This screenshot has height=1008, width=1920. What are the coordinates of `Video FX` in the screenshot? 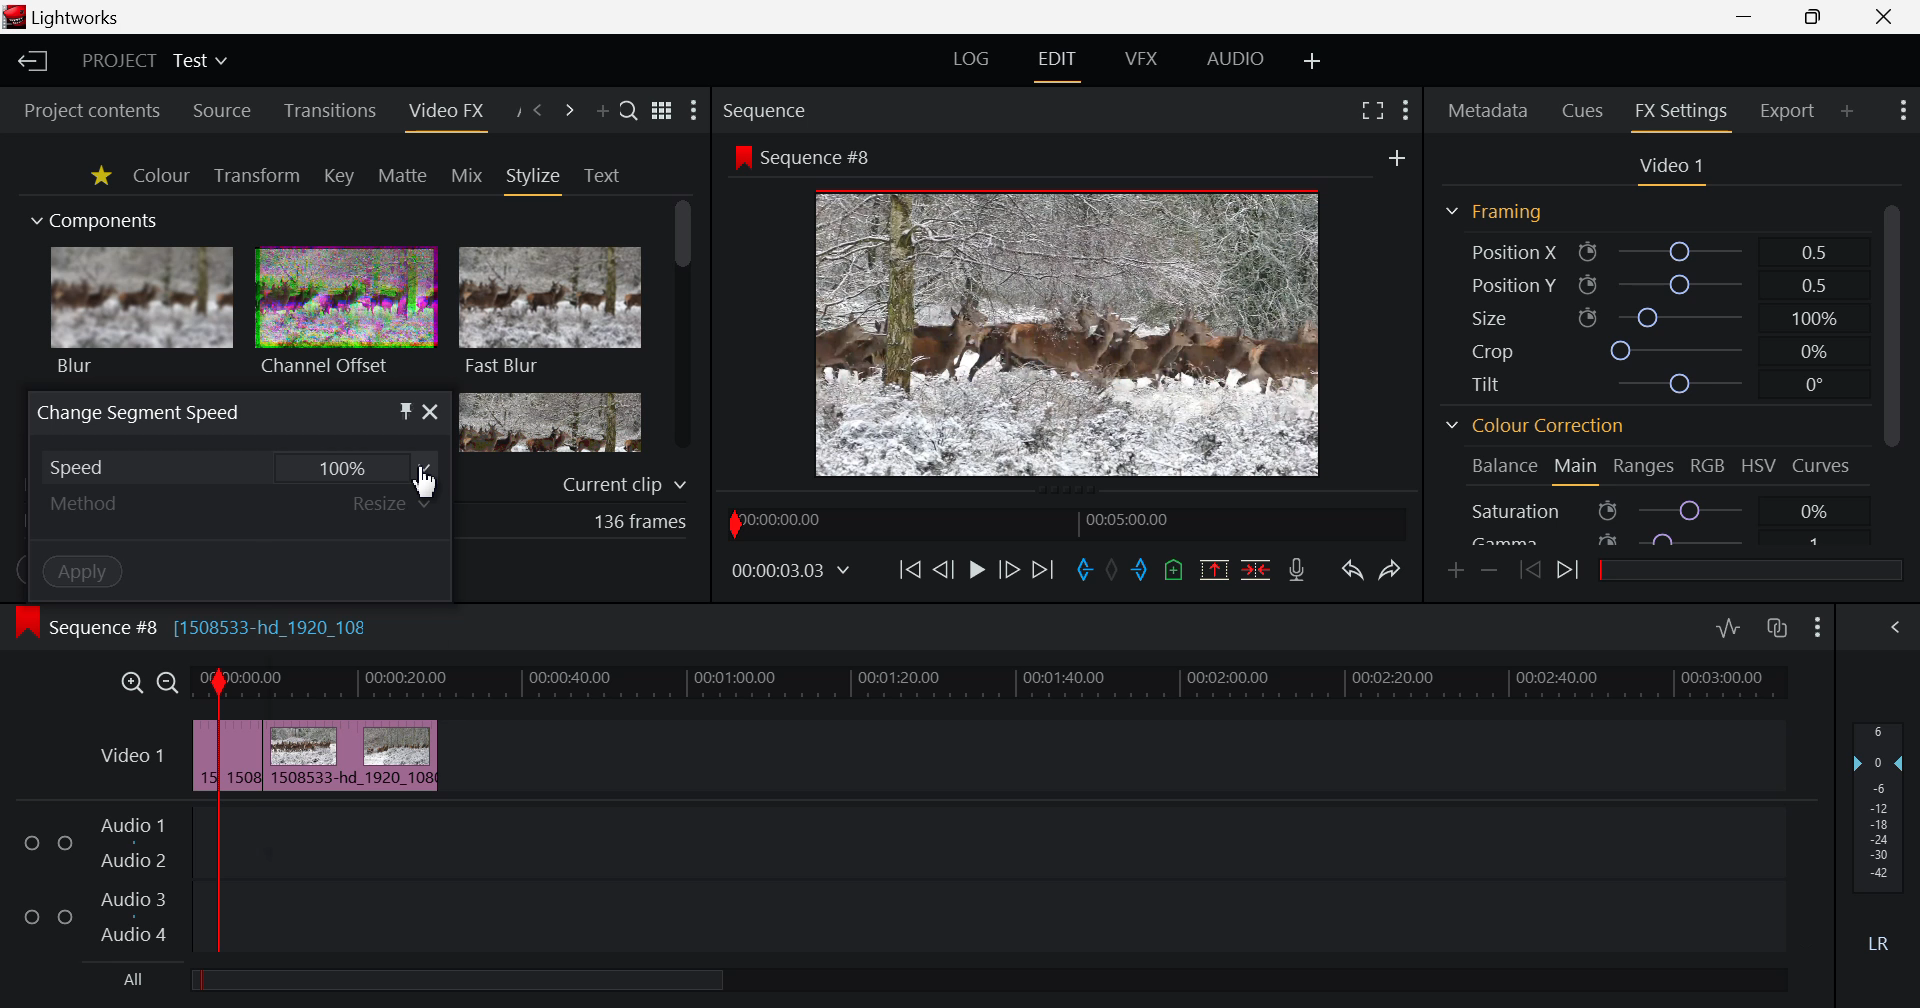 It's located at (445, 112).